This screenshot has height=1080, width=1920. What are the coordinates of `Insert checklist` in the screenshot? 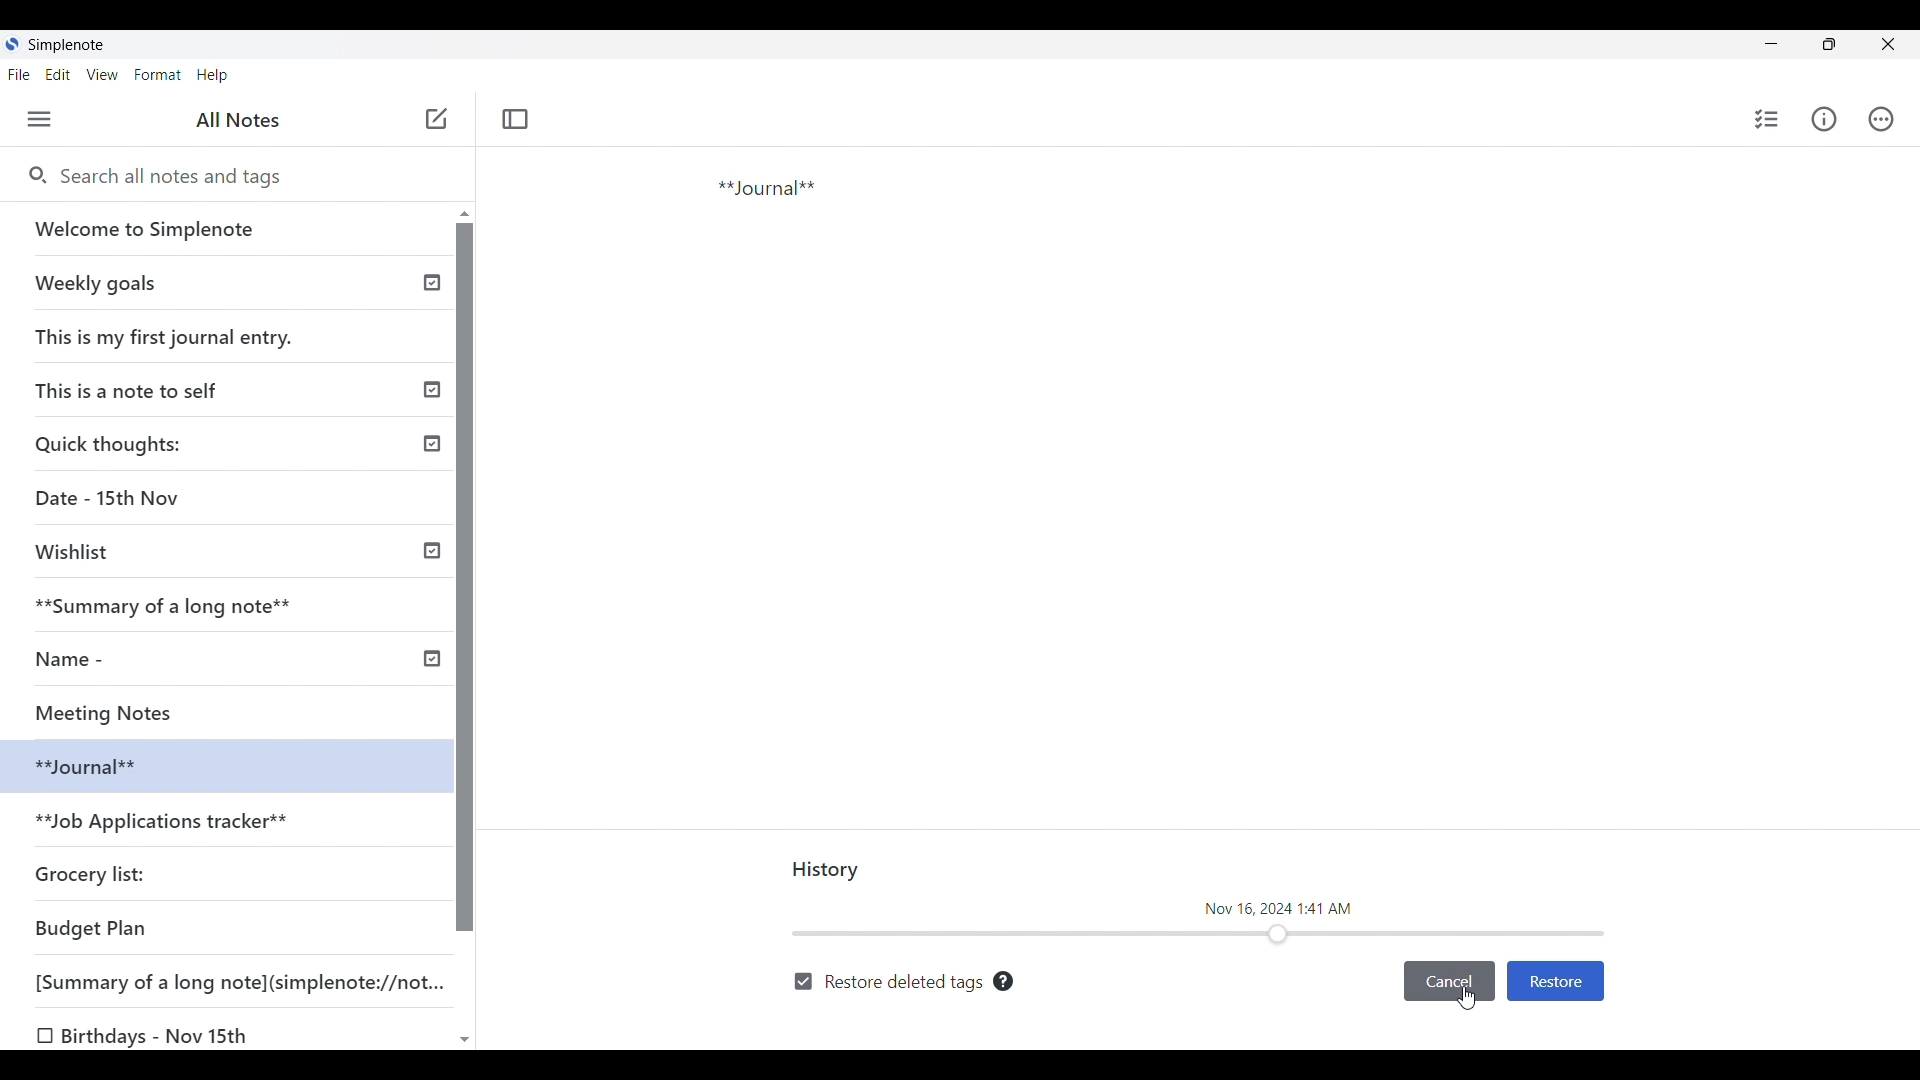 It's located at (1768, 119).